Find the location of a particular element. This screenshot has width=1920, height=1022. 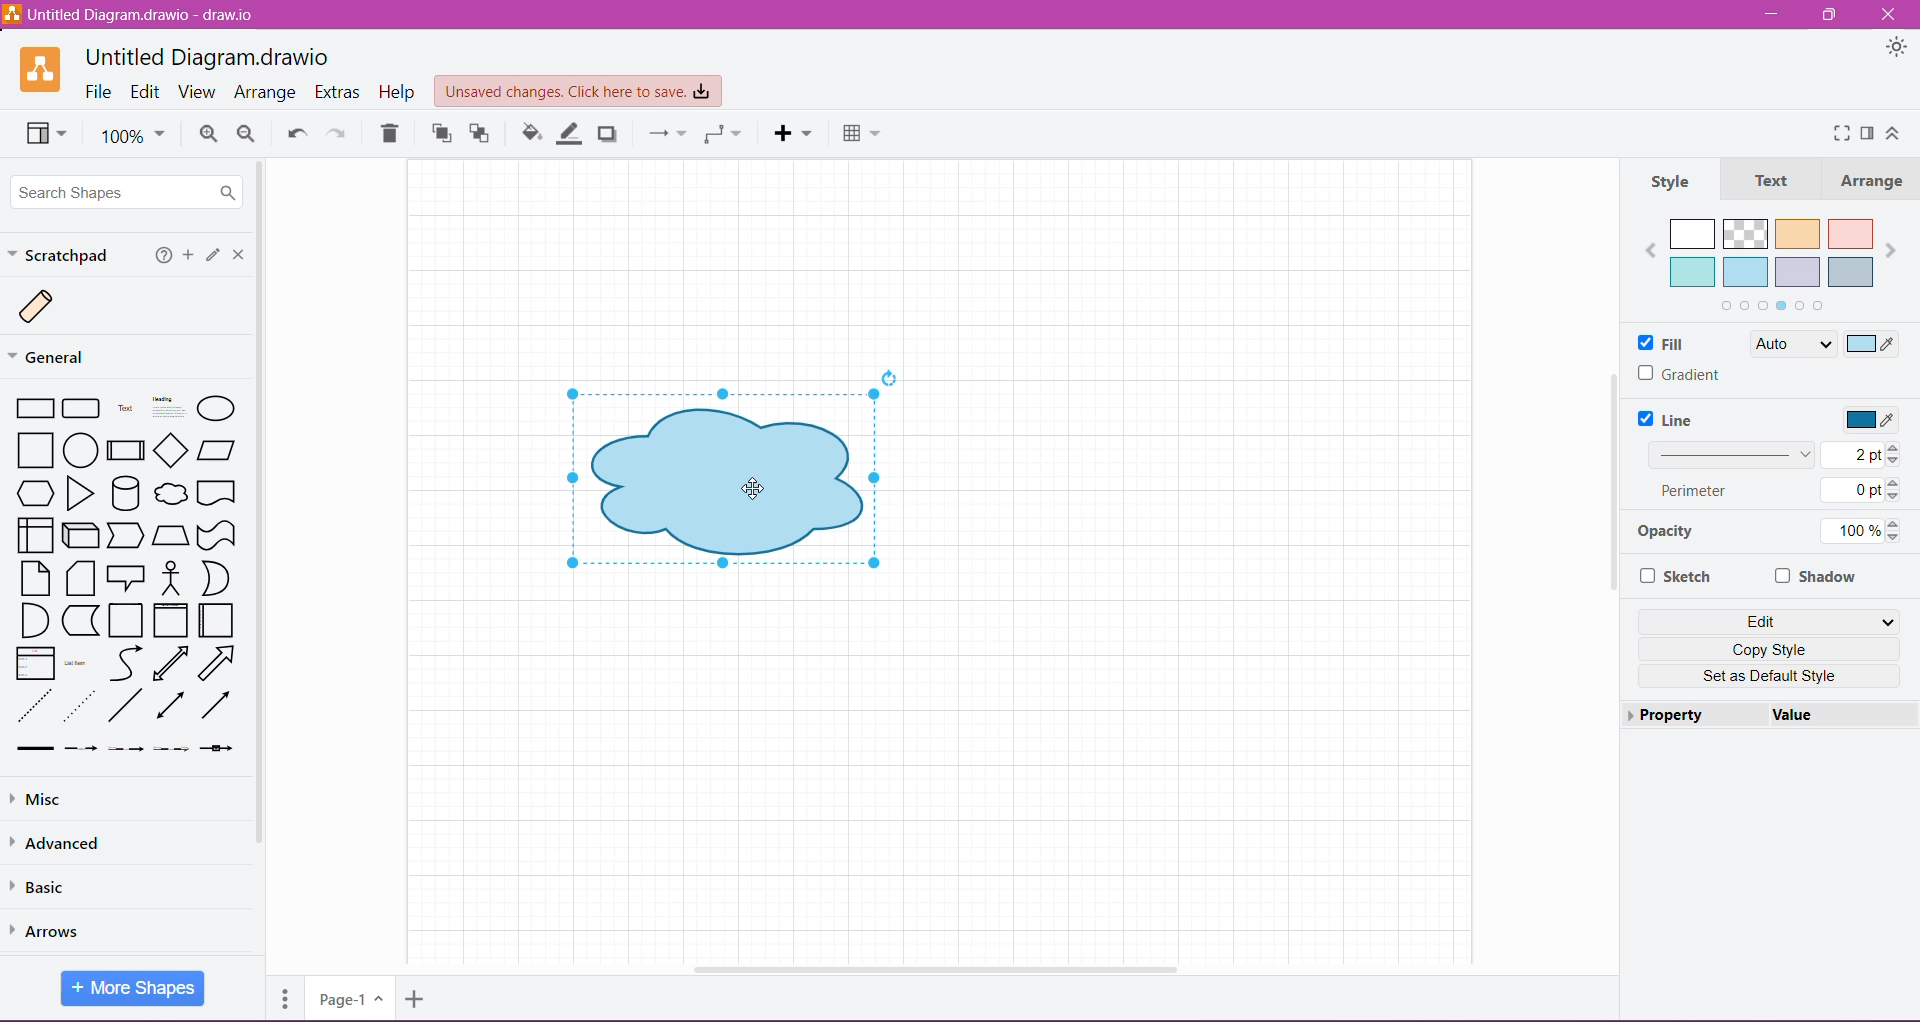

Restore Down is located at coordinates (1832, 15).